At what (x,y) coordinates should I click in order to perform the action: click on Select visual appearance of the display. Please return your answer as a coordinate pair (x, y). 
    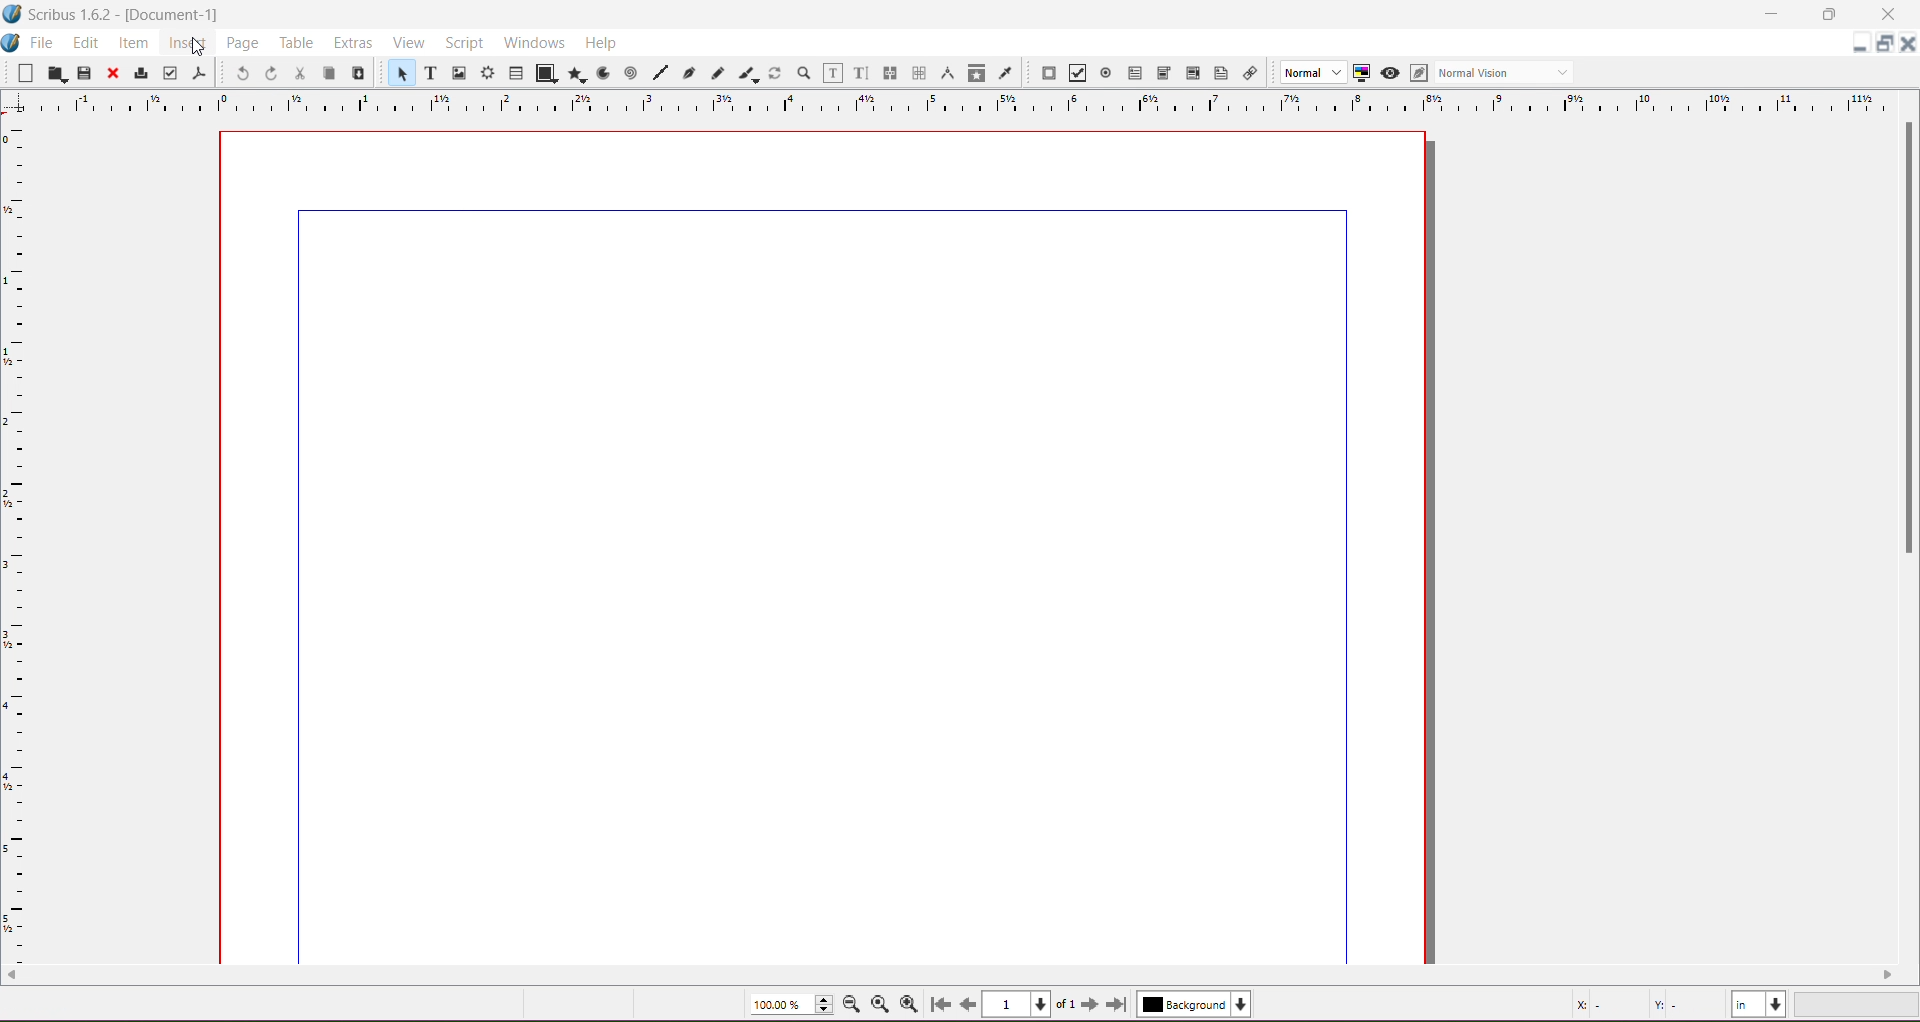
    Looking at the image, I should click on (1508, 72).